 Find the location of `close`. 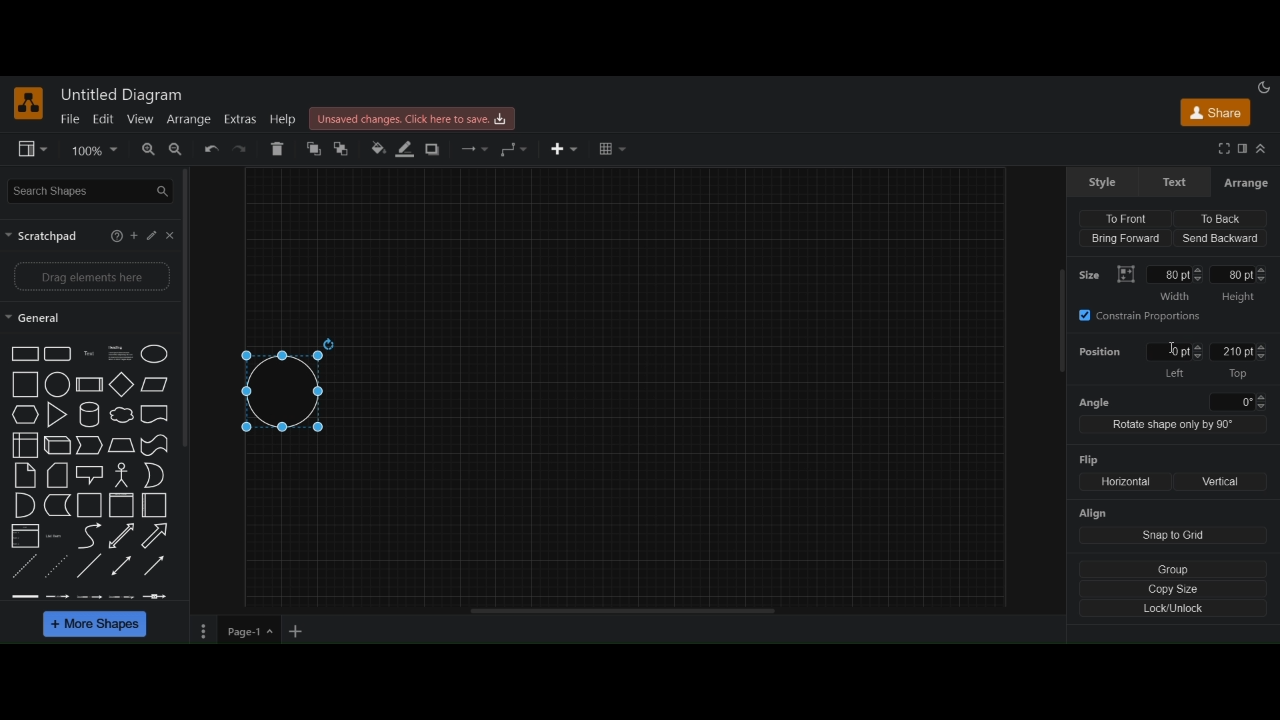

close is located at coordinates (173, 235).